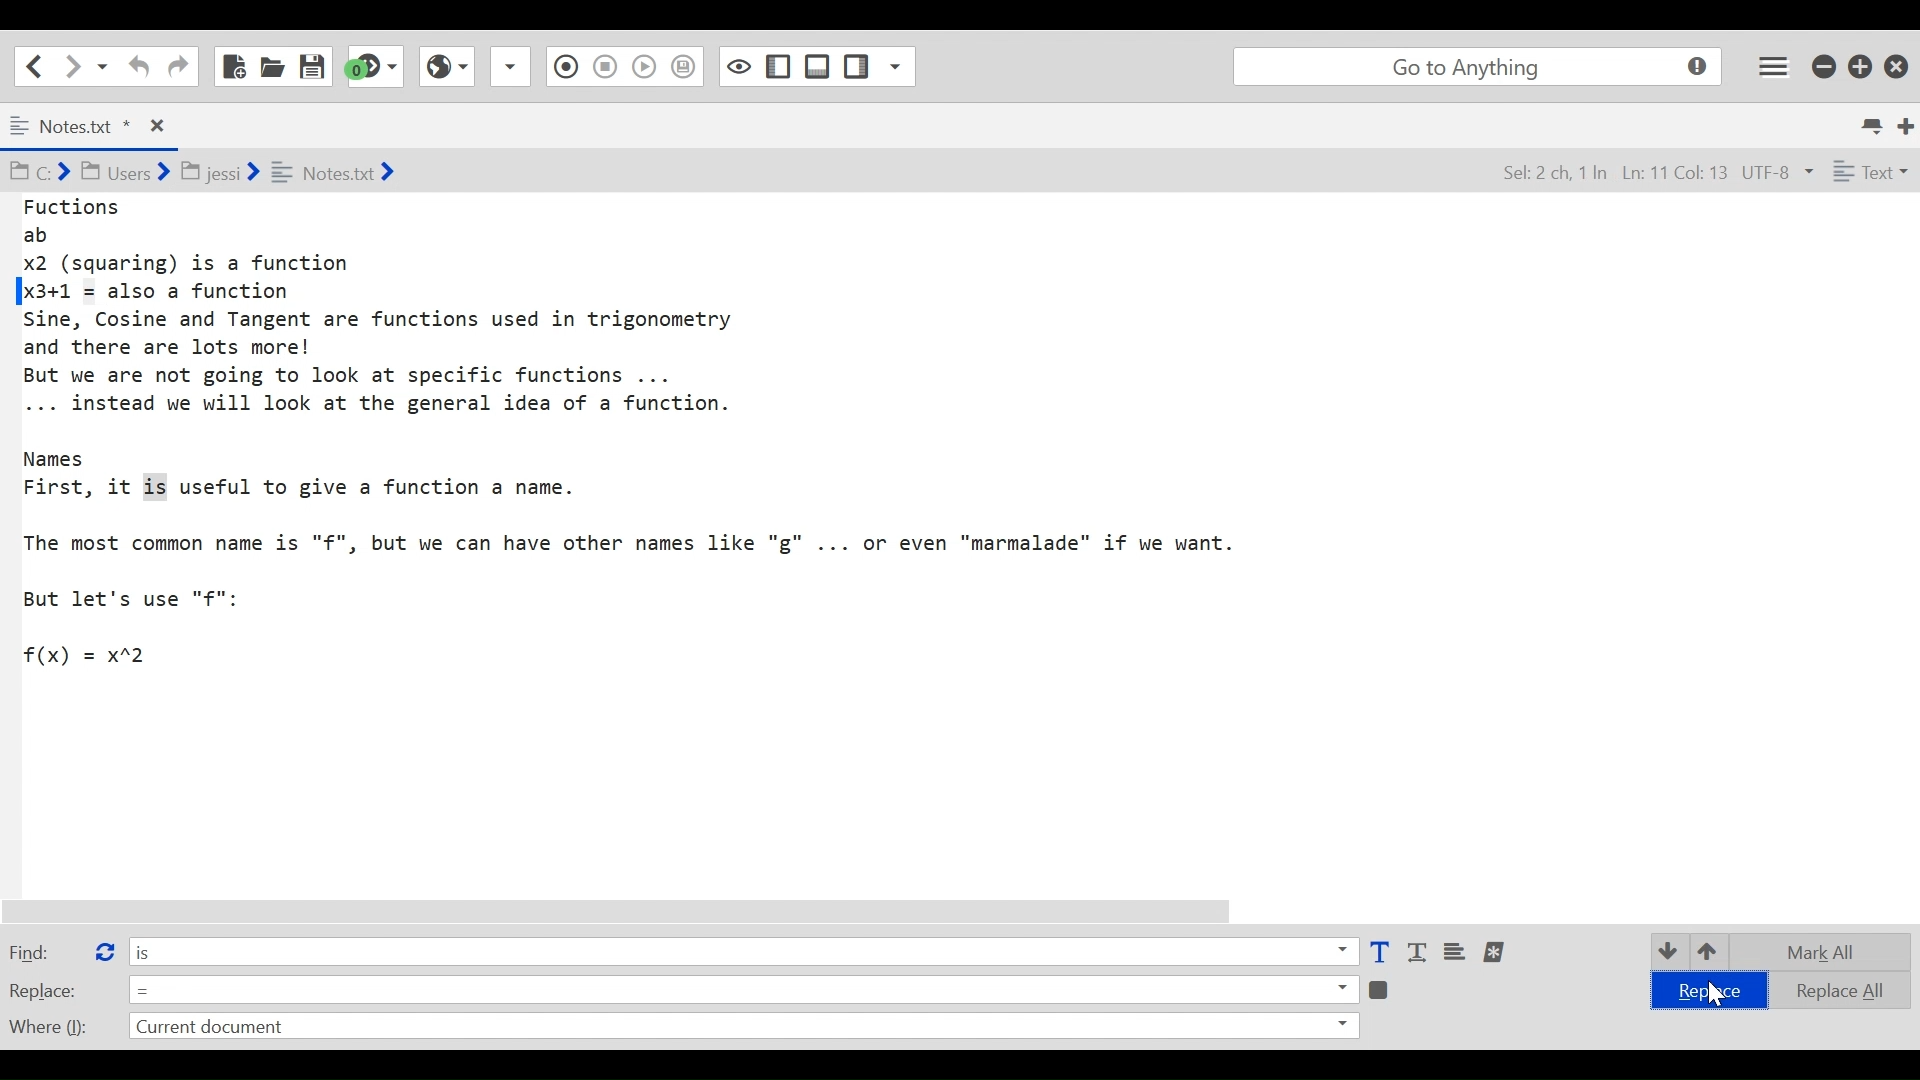 The height and width of the screenshot is (1080, 1920). What do you see at coordinates (178, 67) in the screenshot?
I see `` at bounding box center [178, 67].